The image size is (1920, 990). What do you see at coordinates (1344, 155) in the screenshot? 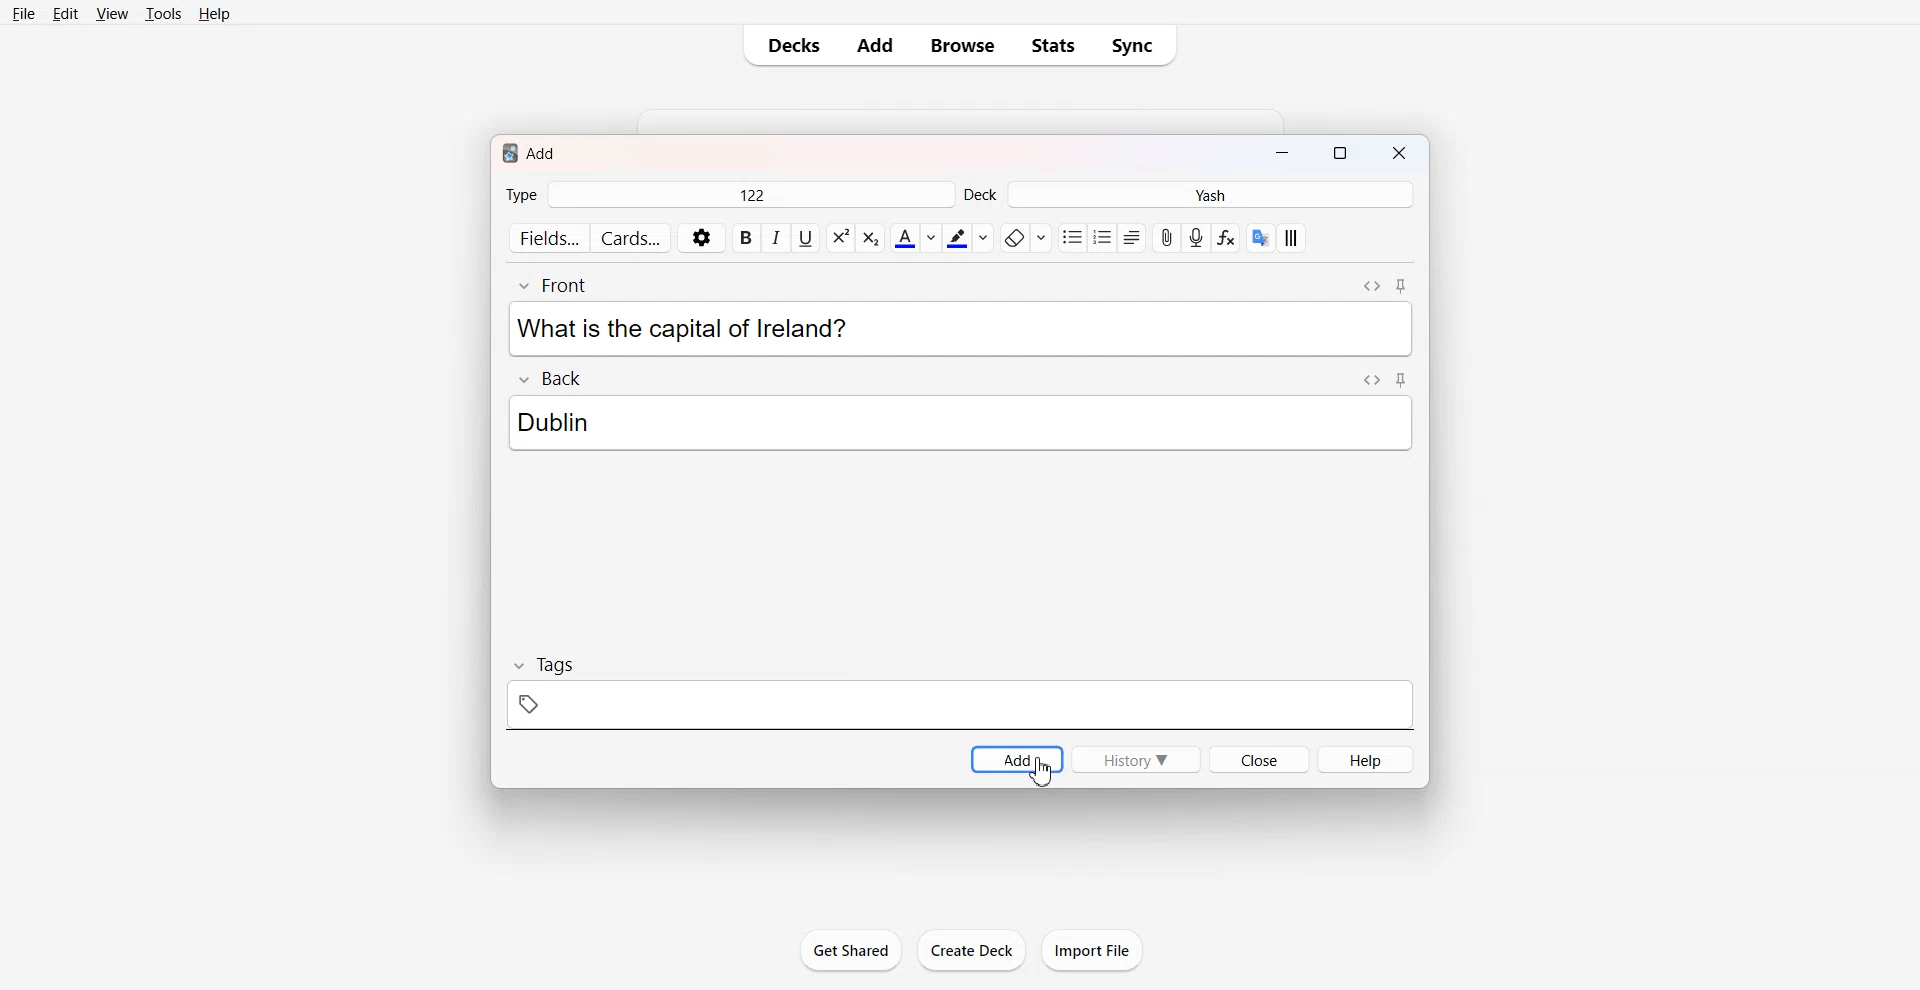
I see `Maximize` at bounding box center [1344, 155].